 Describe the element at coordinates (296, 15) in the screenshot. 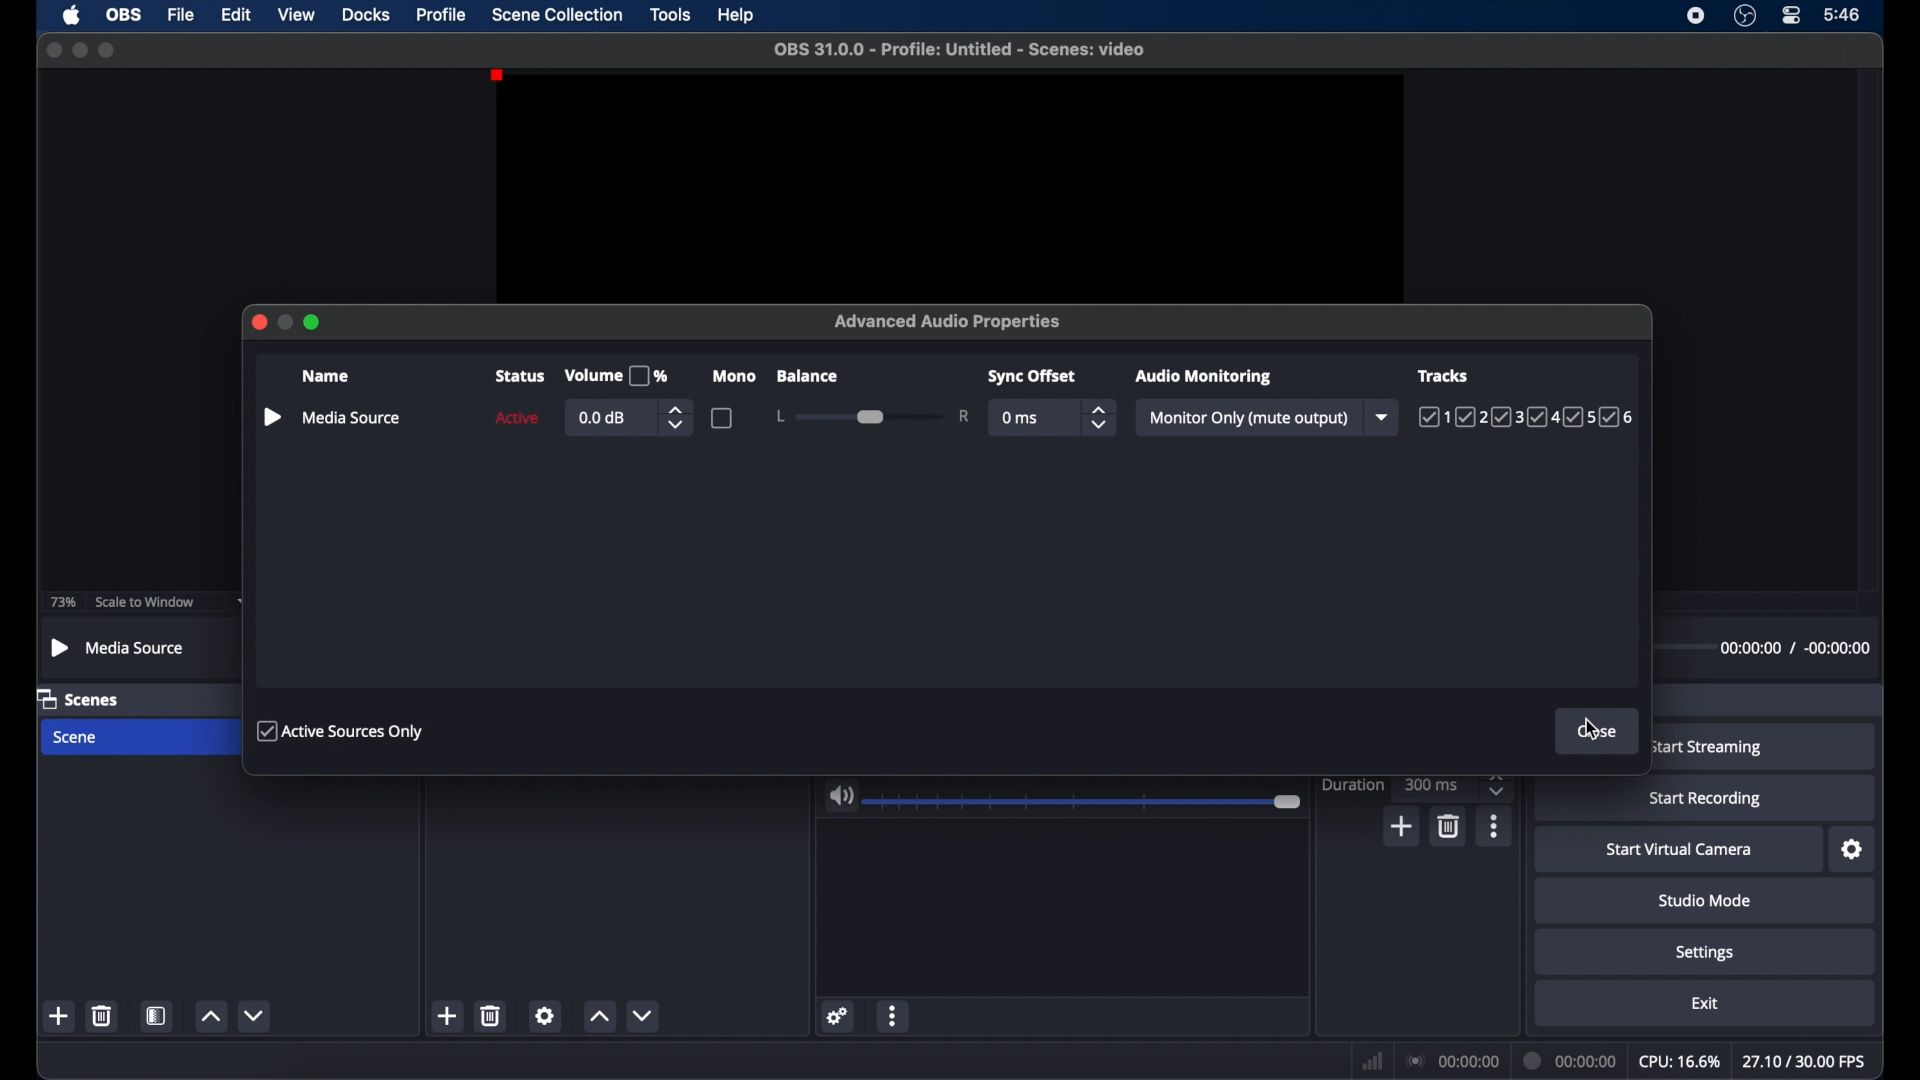

I see `view` at that location.